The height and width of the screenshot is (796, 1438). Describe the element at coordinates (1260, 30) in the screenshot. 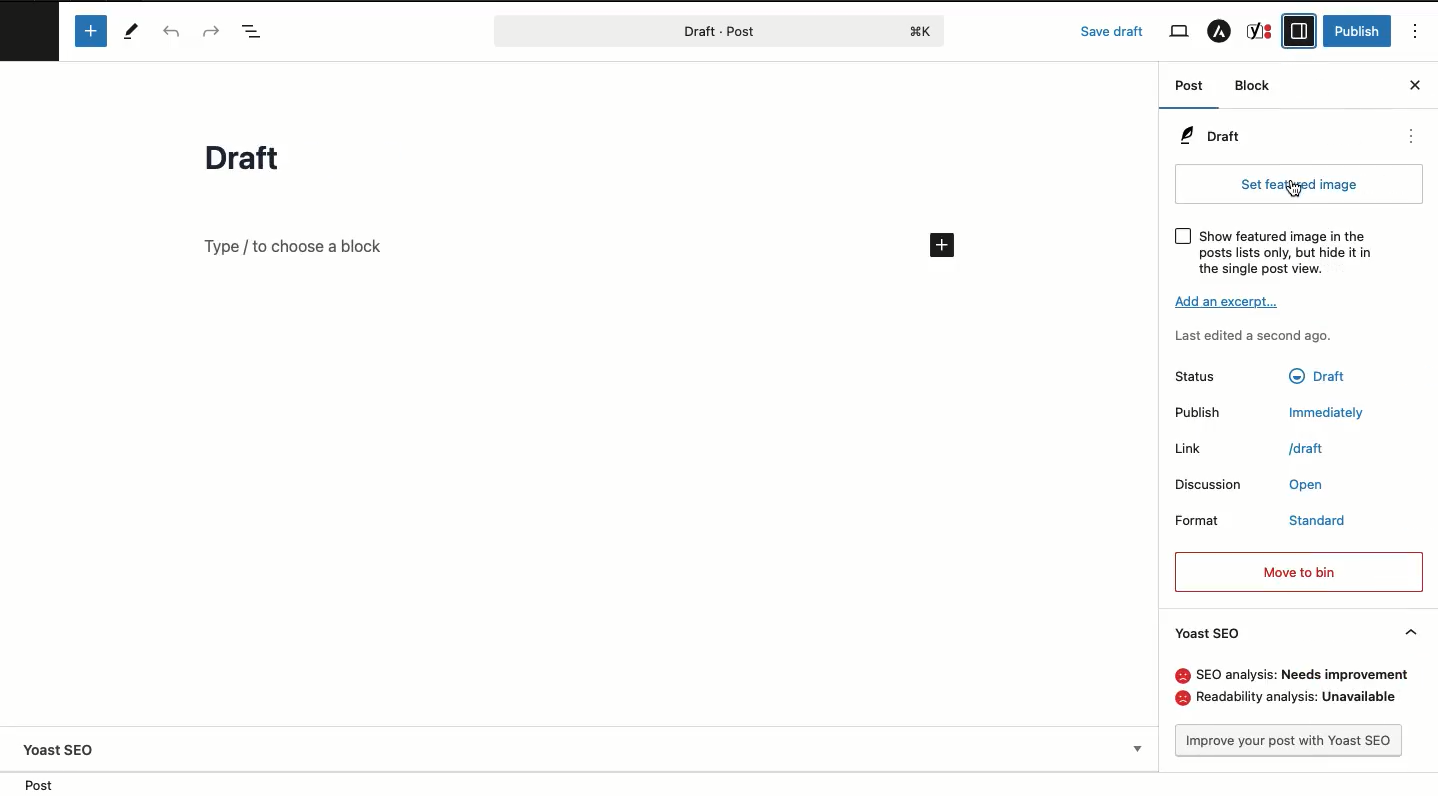

I see `Yoast` at that location.